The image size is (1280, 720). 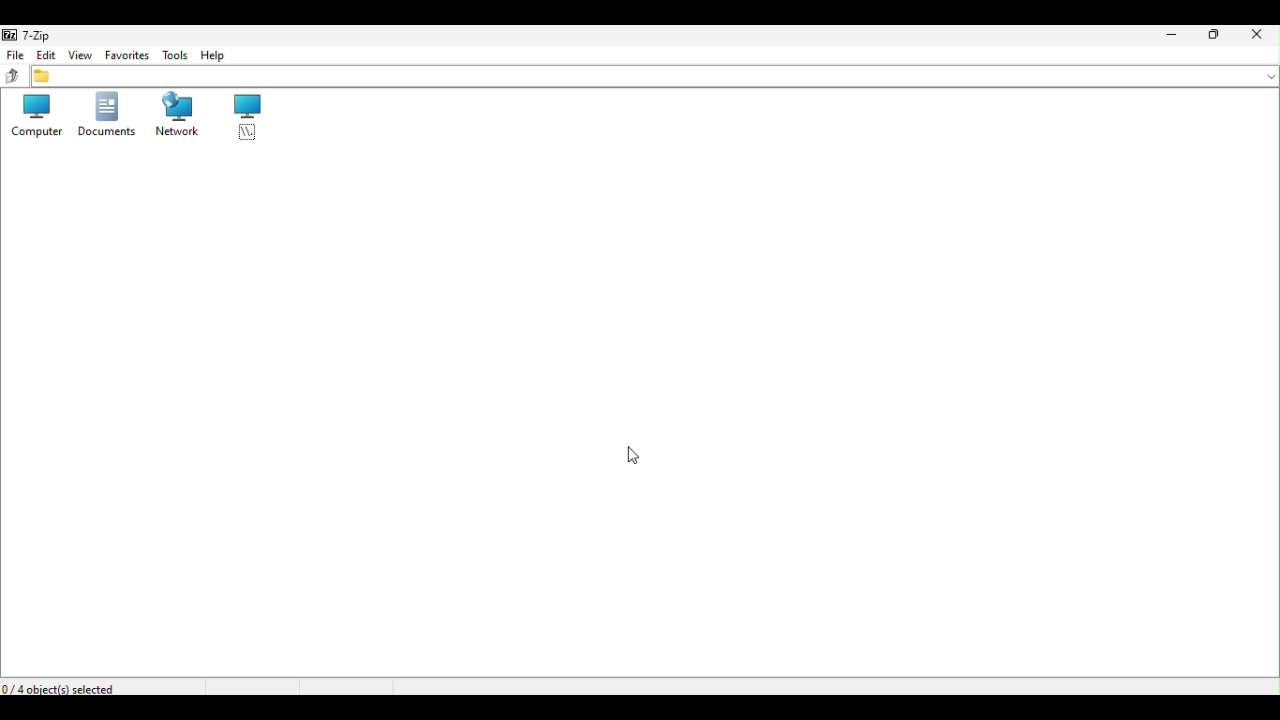 What do you see at coordinates (1259, 34) in the screenshot?
I see `Close ` at bounding box center [1259, 34].